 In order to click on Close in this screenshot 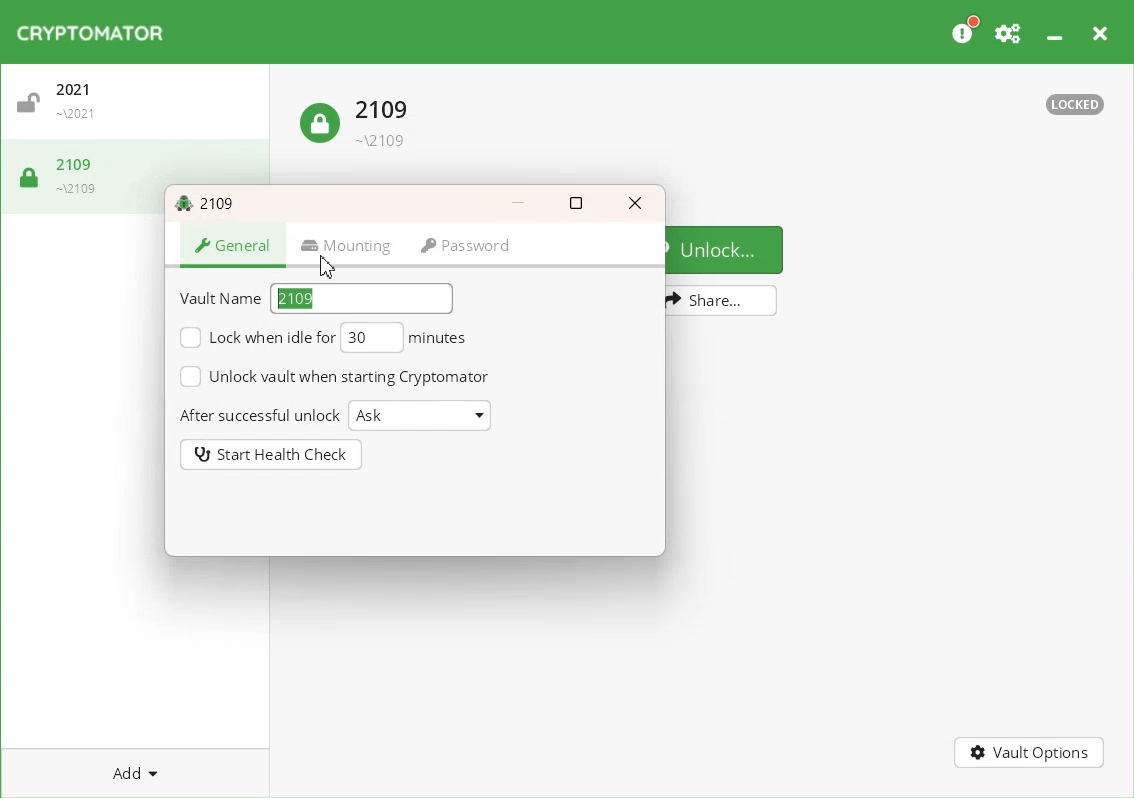, I will do `click(635, 202)`.